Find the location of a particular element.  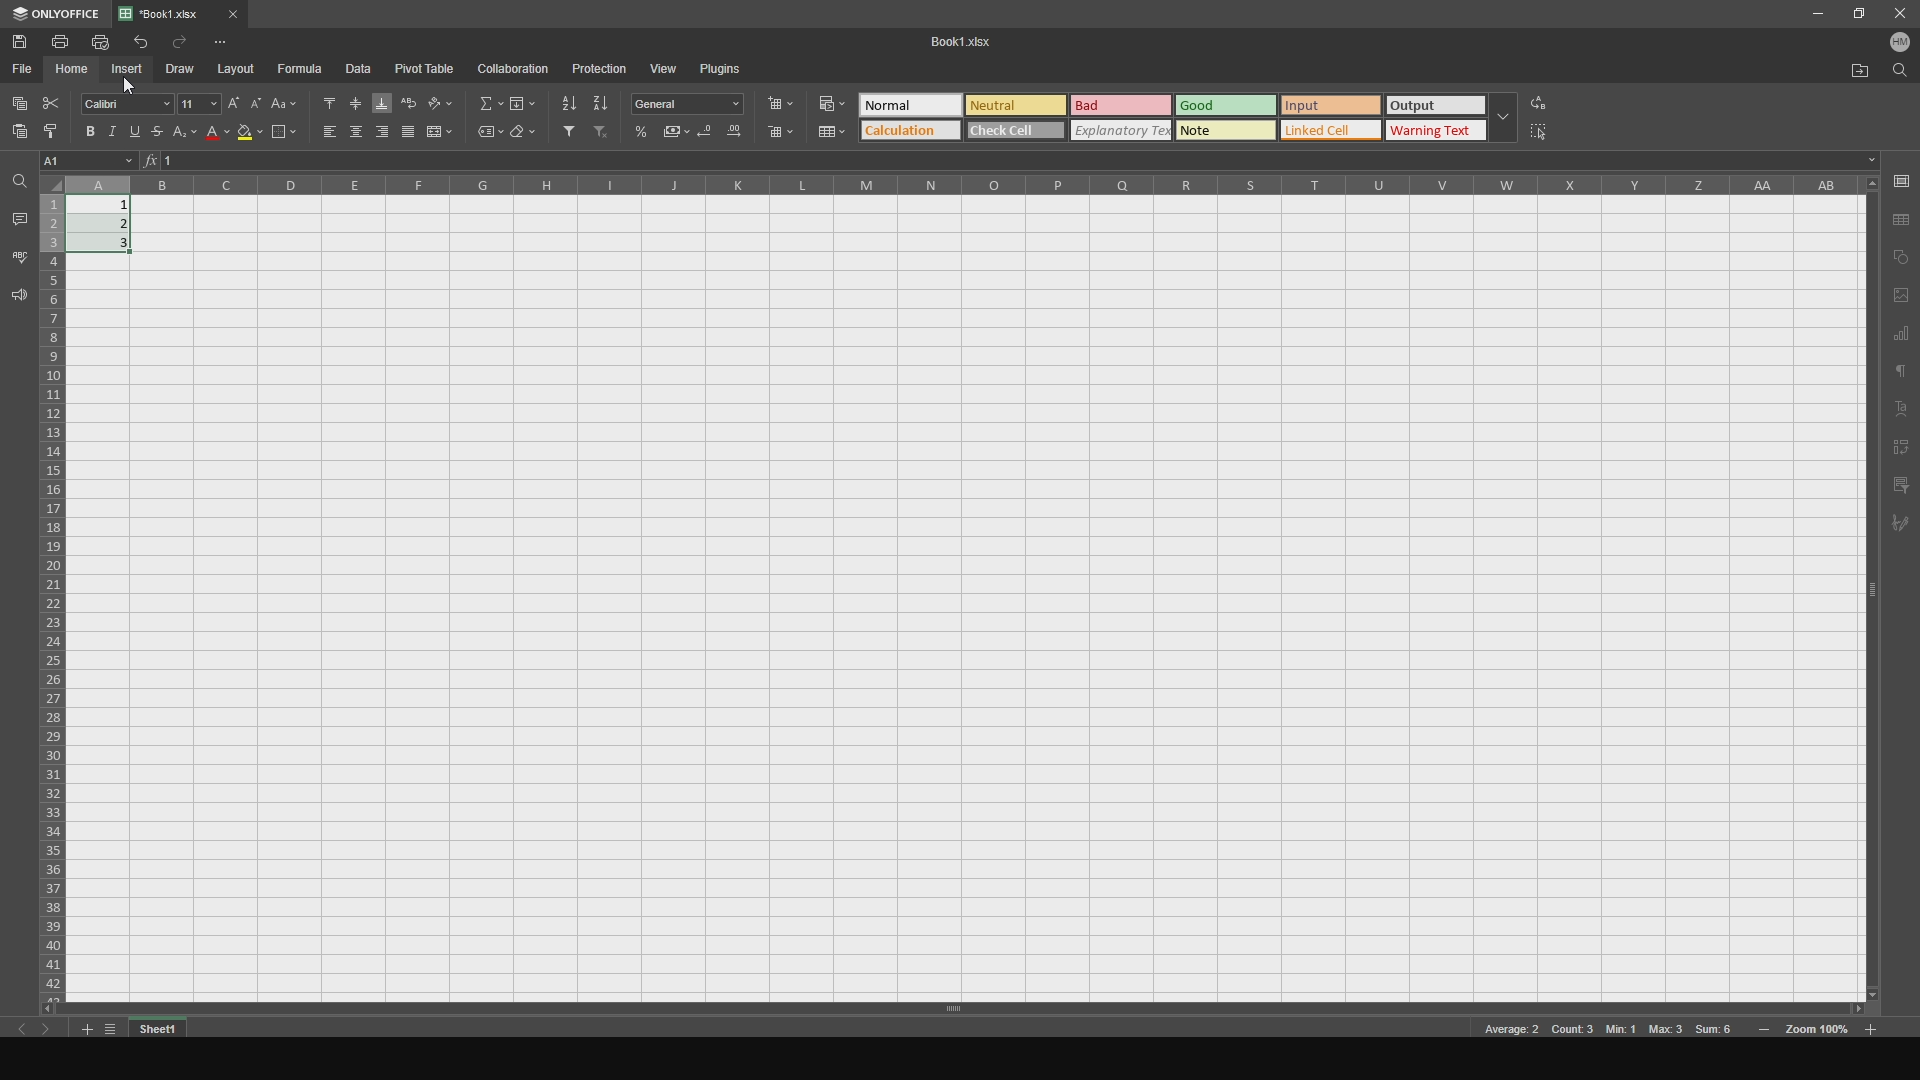

change case is located at coordinates (284, 100).